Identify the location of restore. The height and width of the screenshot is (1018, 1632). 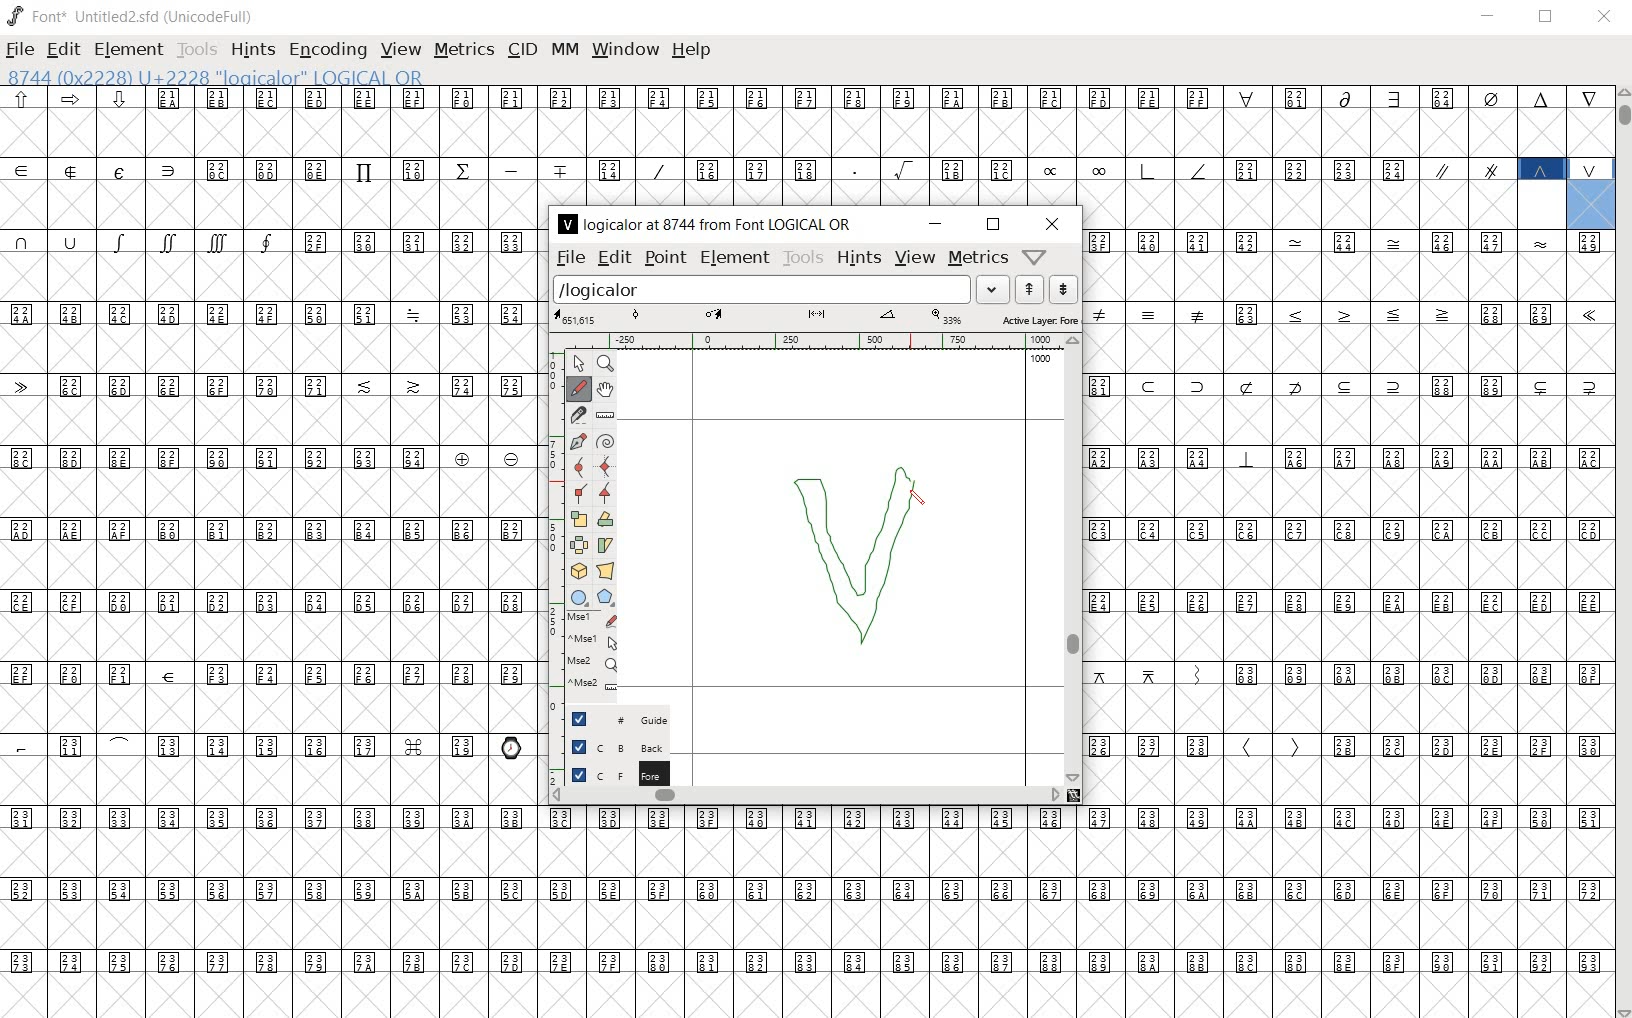
(993, 225).